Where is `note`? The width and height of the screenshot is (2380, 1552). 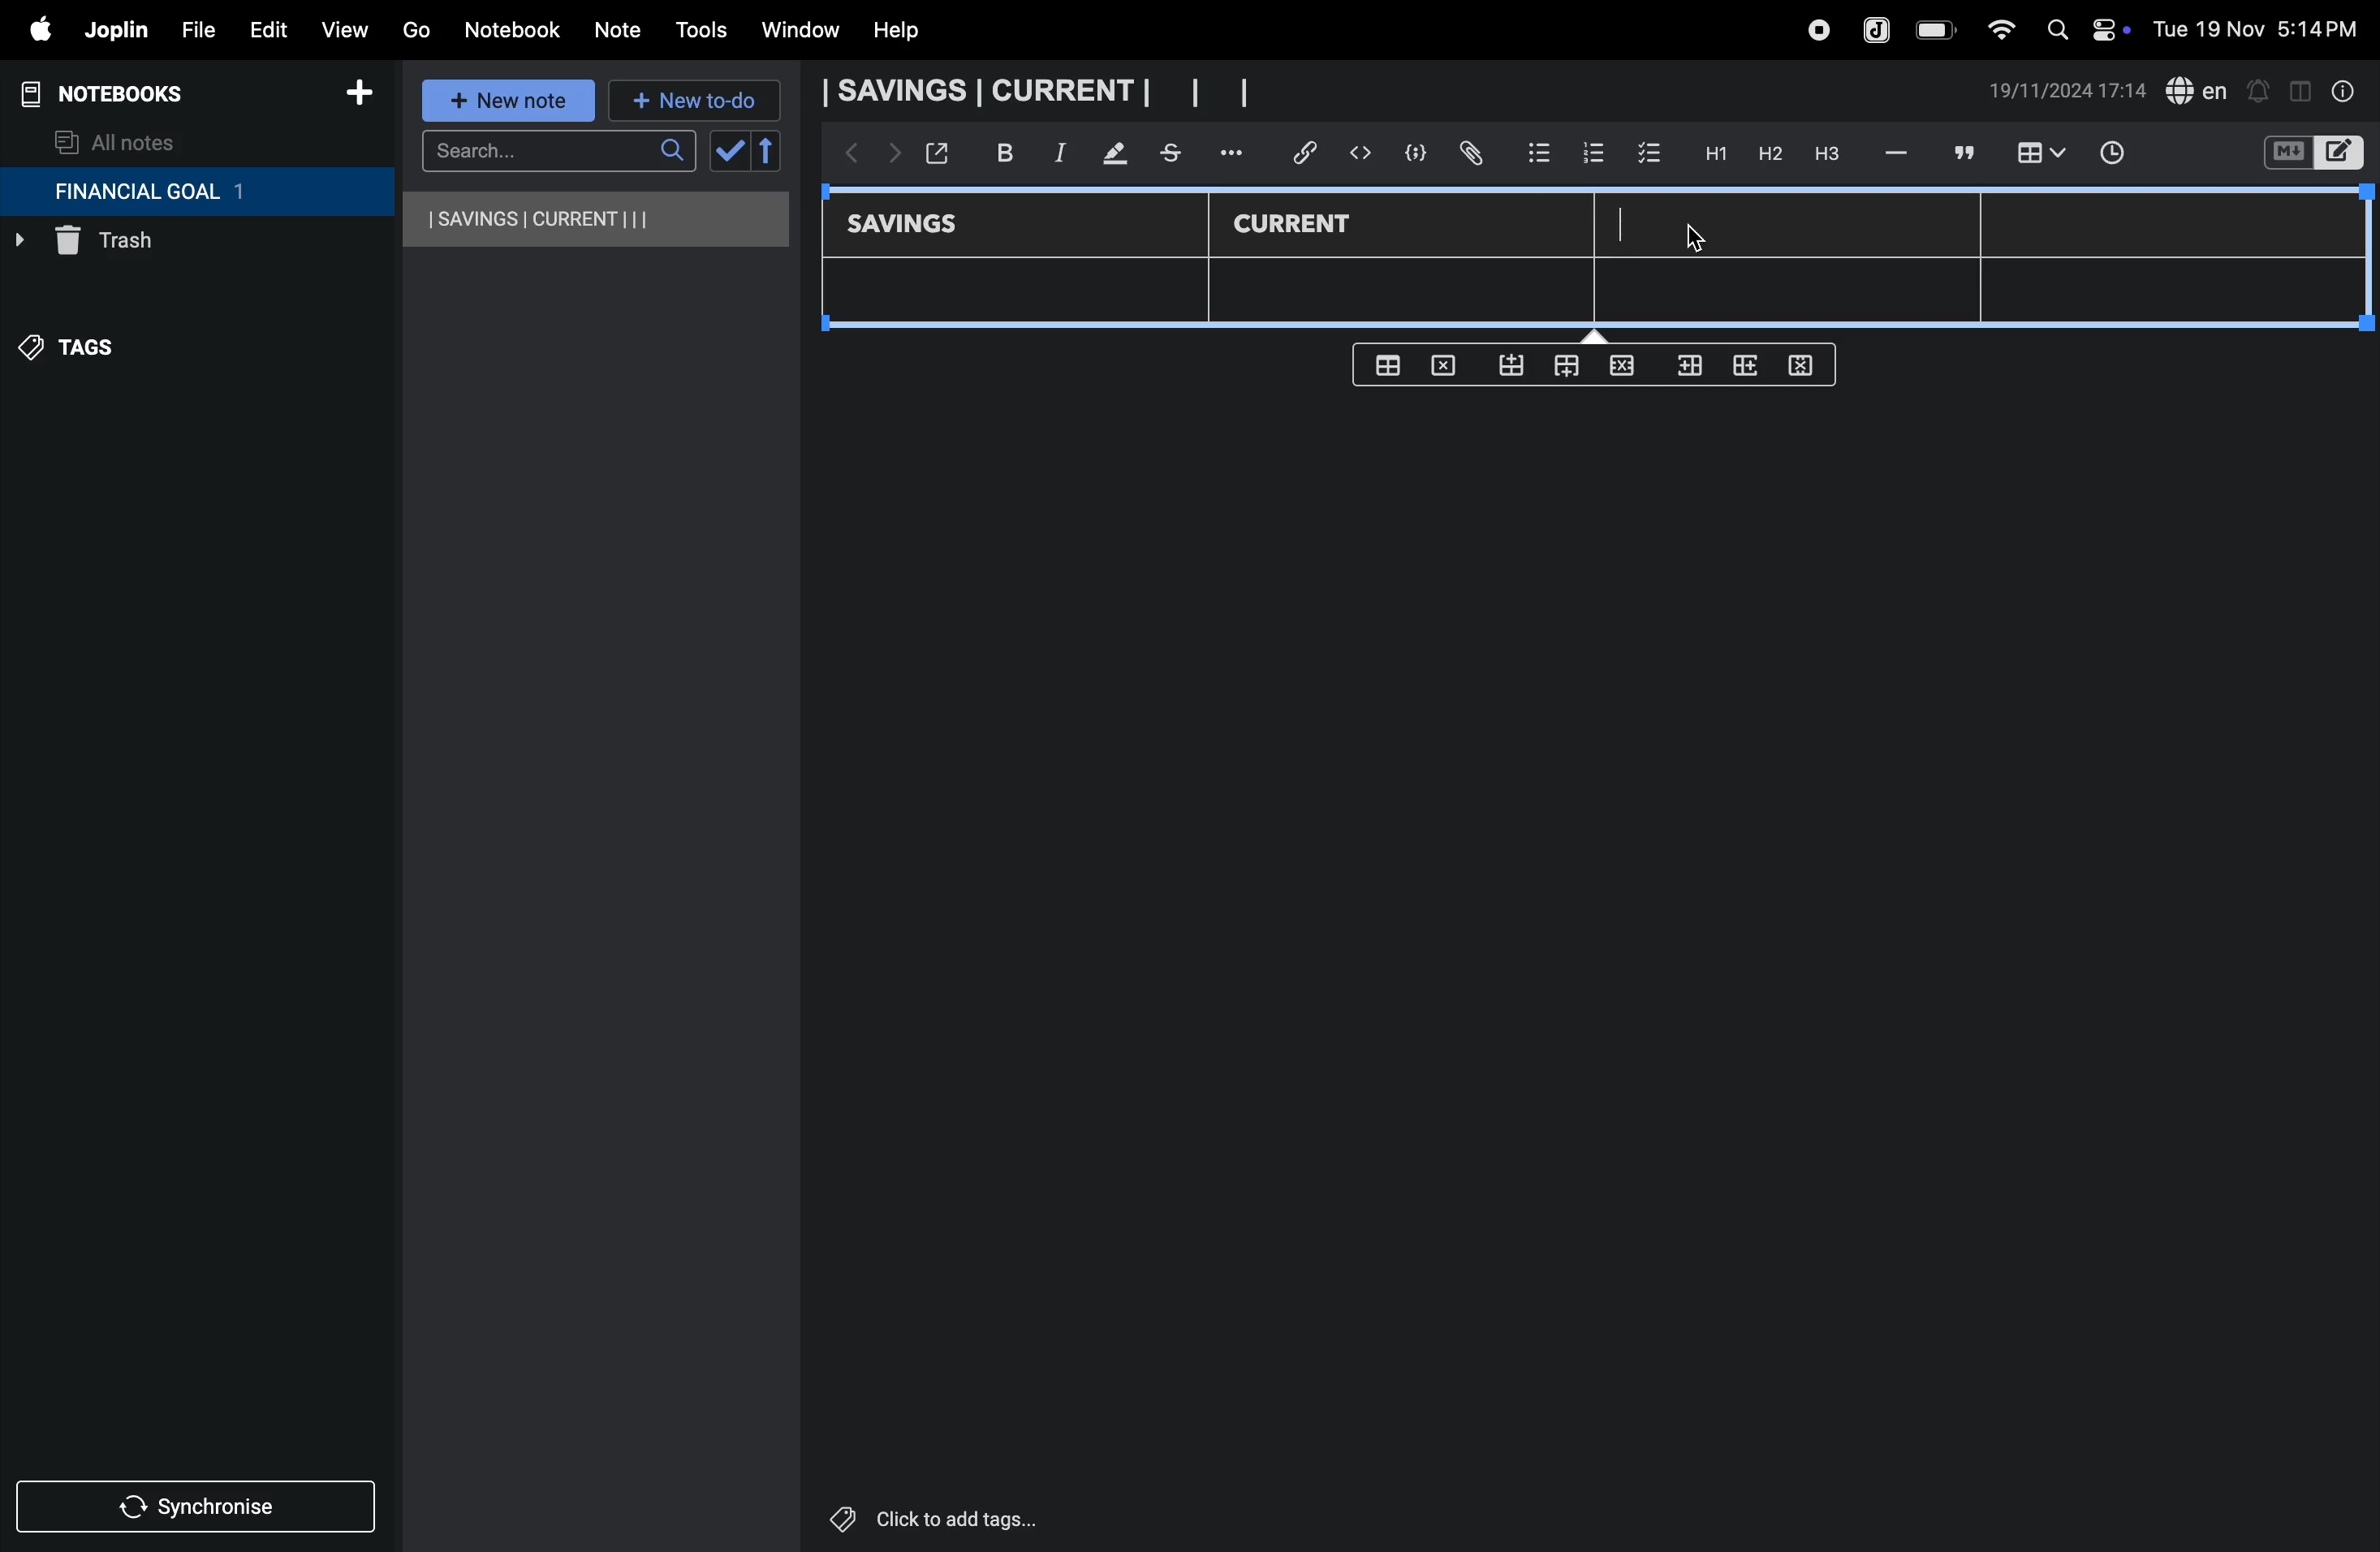
note is located at coordinates (621, 31).